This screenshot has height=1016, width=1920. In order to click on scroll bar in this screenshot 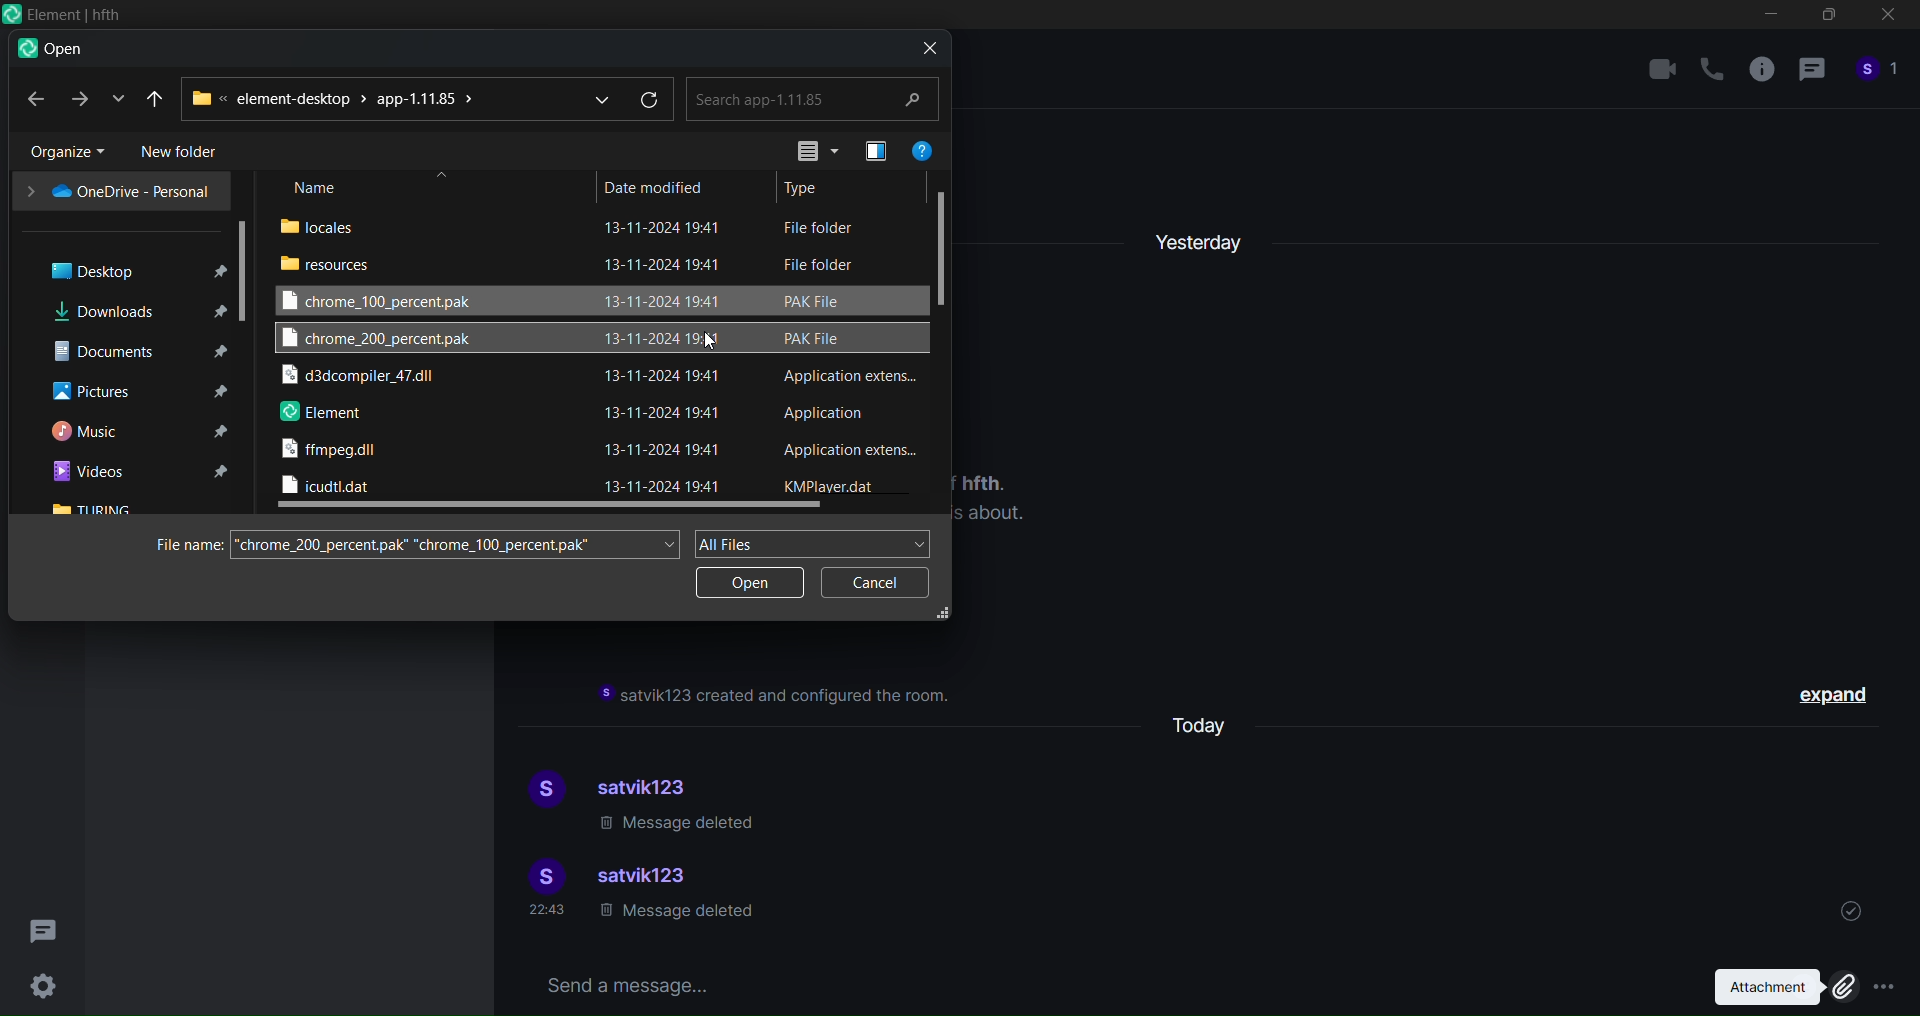, I will do `click(246, 269)`.